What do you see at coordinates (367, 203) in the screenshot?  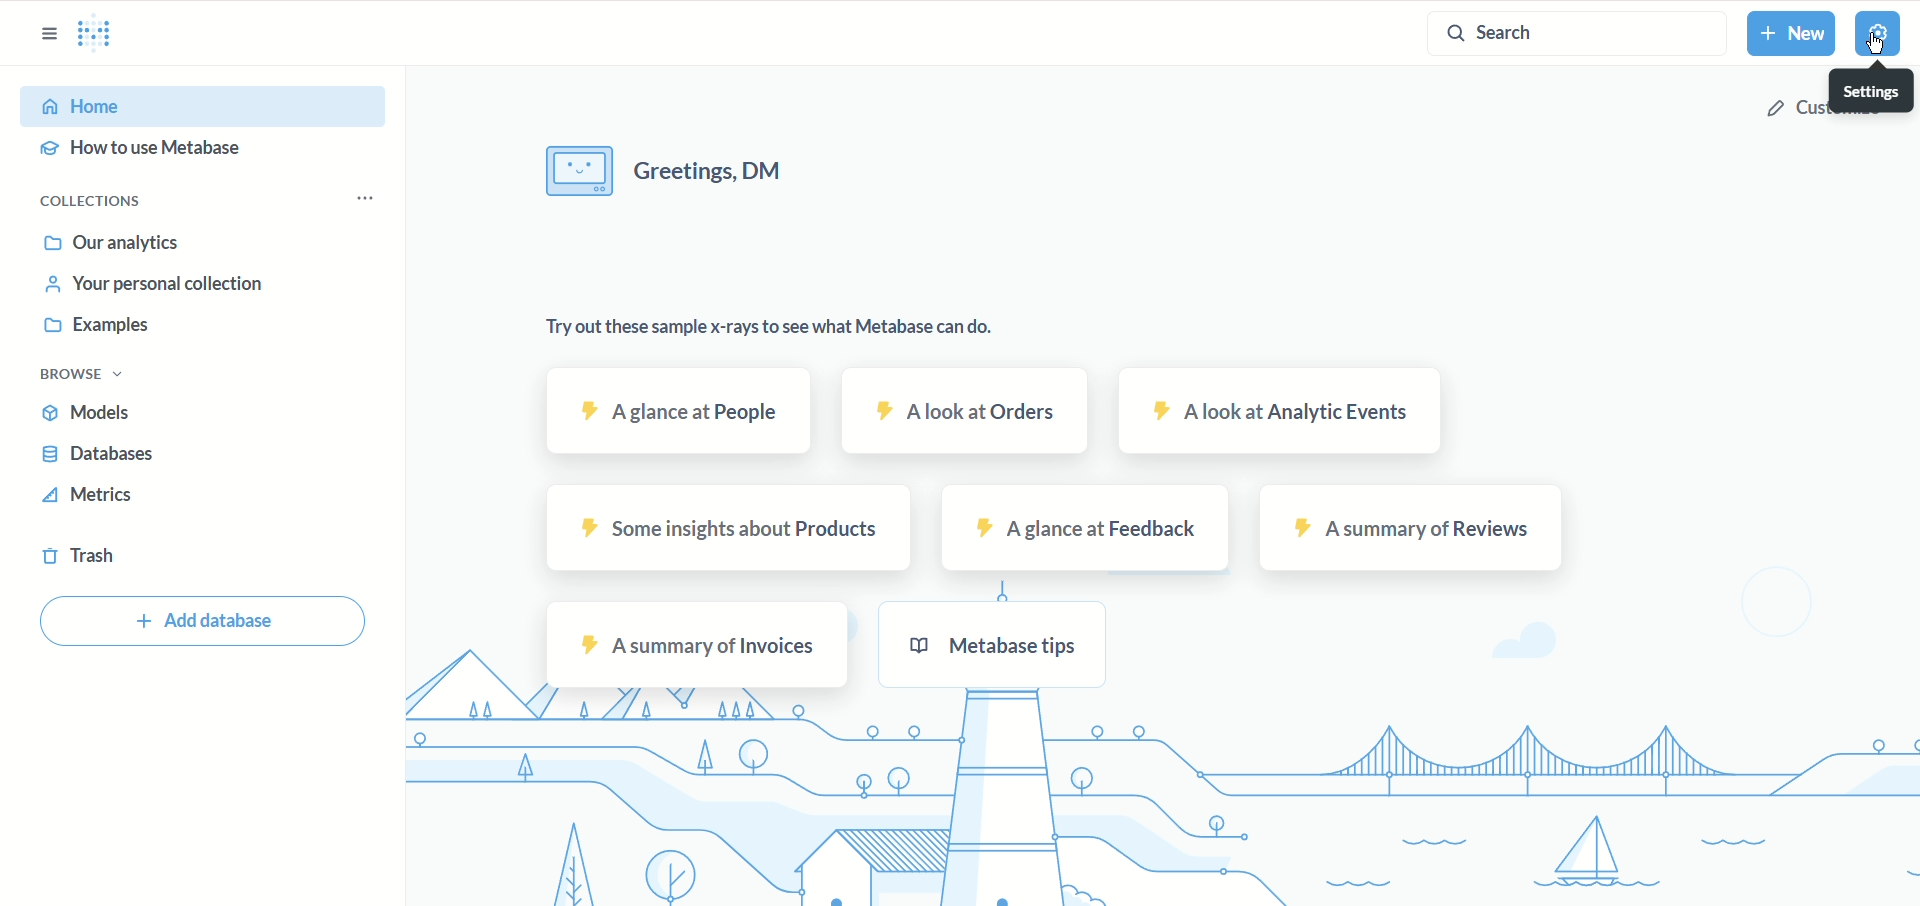 I see `Options` at bounding box center [367, 203].